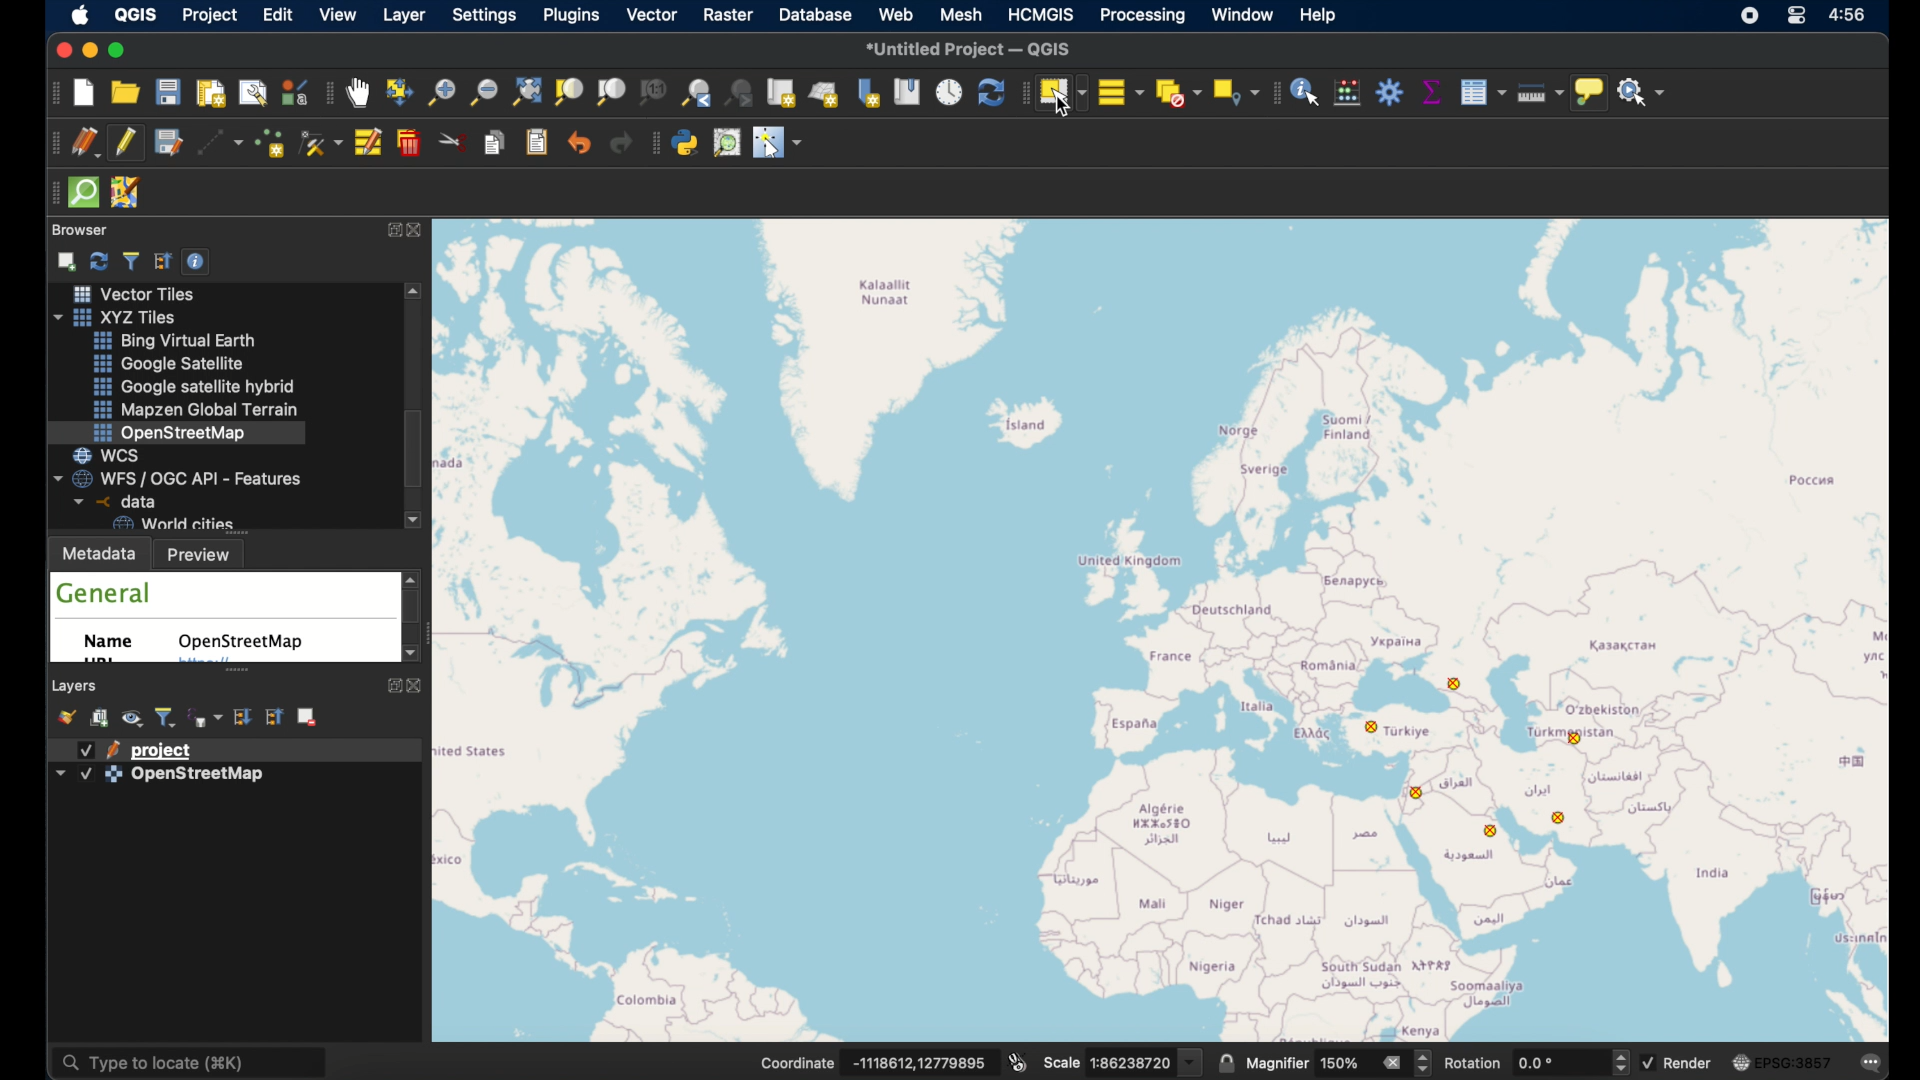  Describe the element at coordinates (59, 49) in the screenshot. I see `close` at that location.